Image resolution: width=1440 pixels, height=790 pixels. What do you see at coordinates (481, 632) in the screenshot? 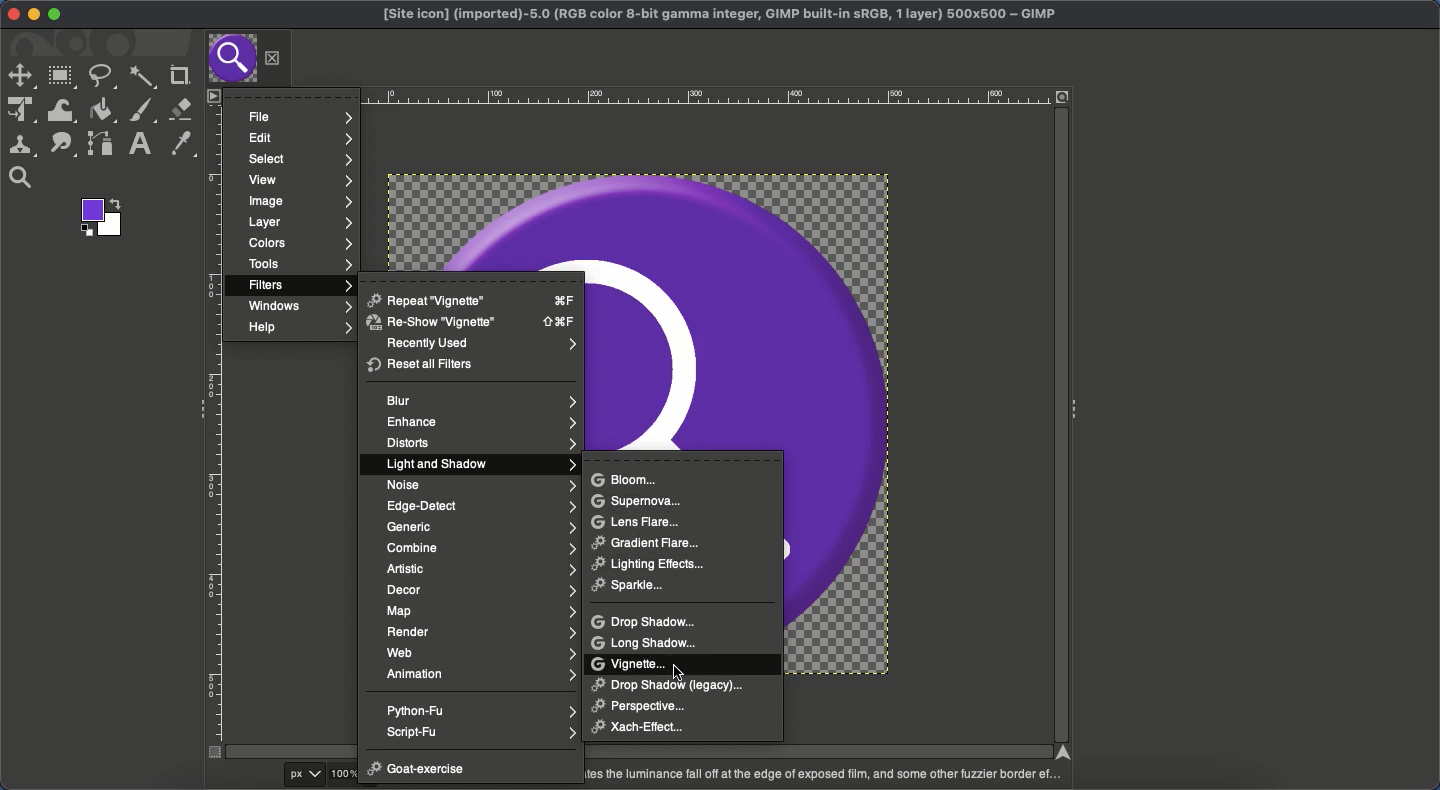
I see `Render` at bounding box center [481, 632].